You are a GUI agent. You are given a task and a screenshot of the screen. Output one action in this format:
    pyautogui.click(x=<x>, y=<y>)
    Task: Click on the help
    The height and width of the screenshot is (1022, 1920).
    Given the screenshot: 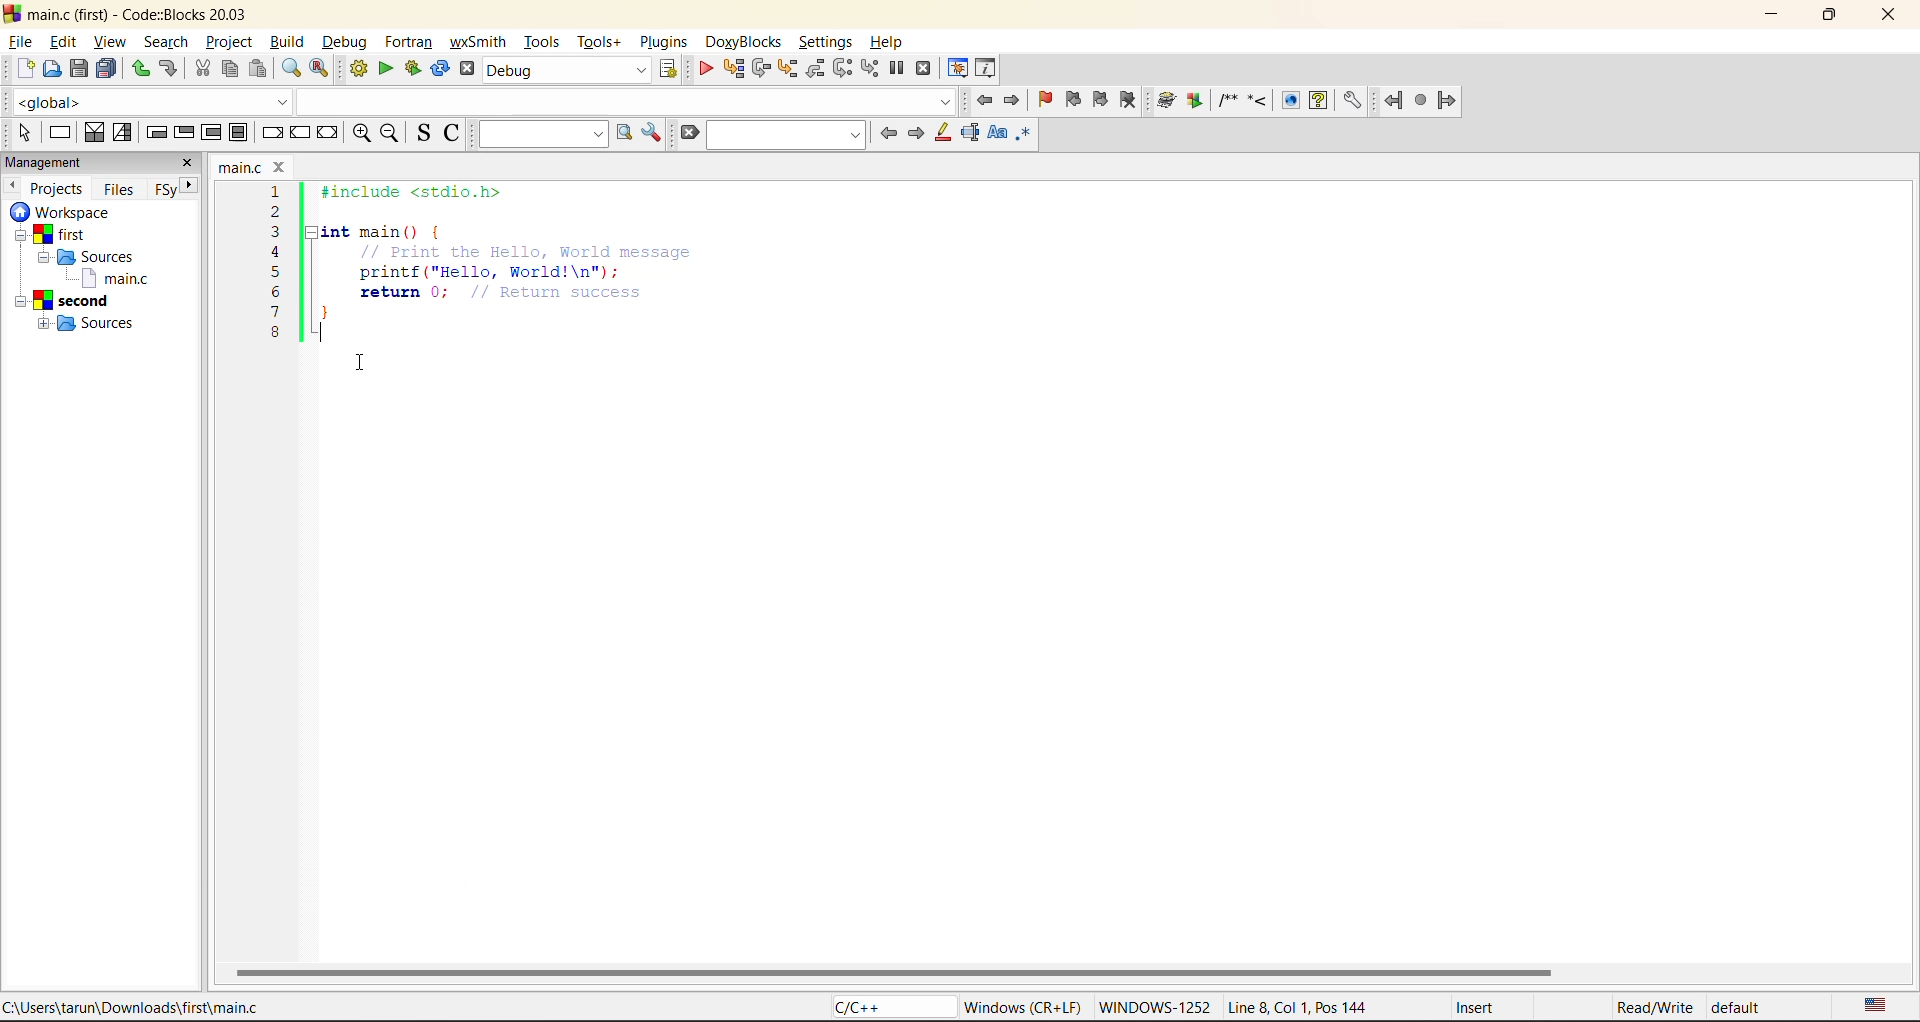 What is the action you would take?
    pyautogui.click(x=1318, y=101)
    